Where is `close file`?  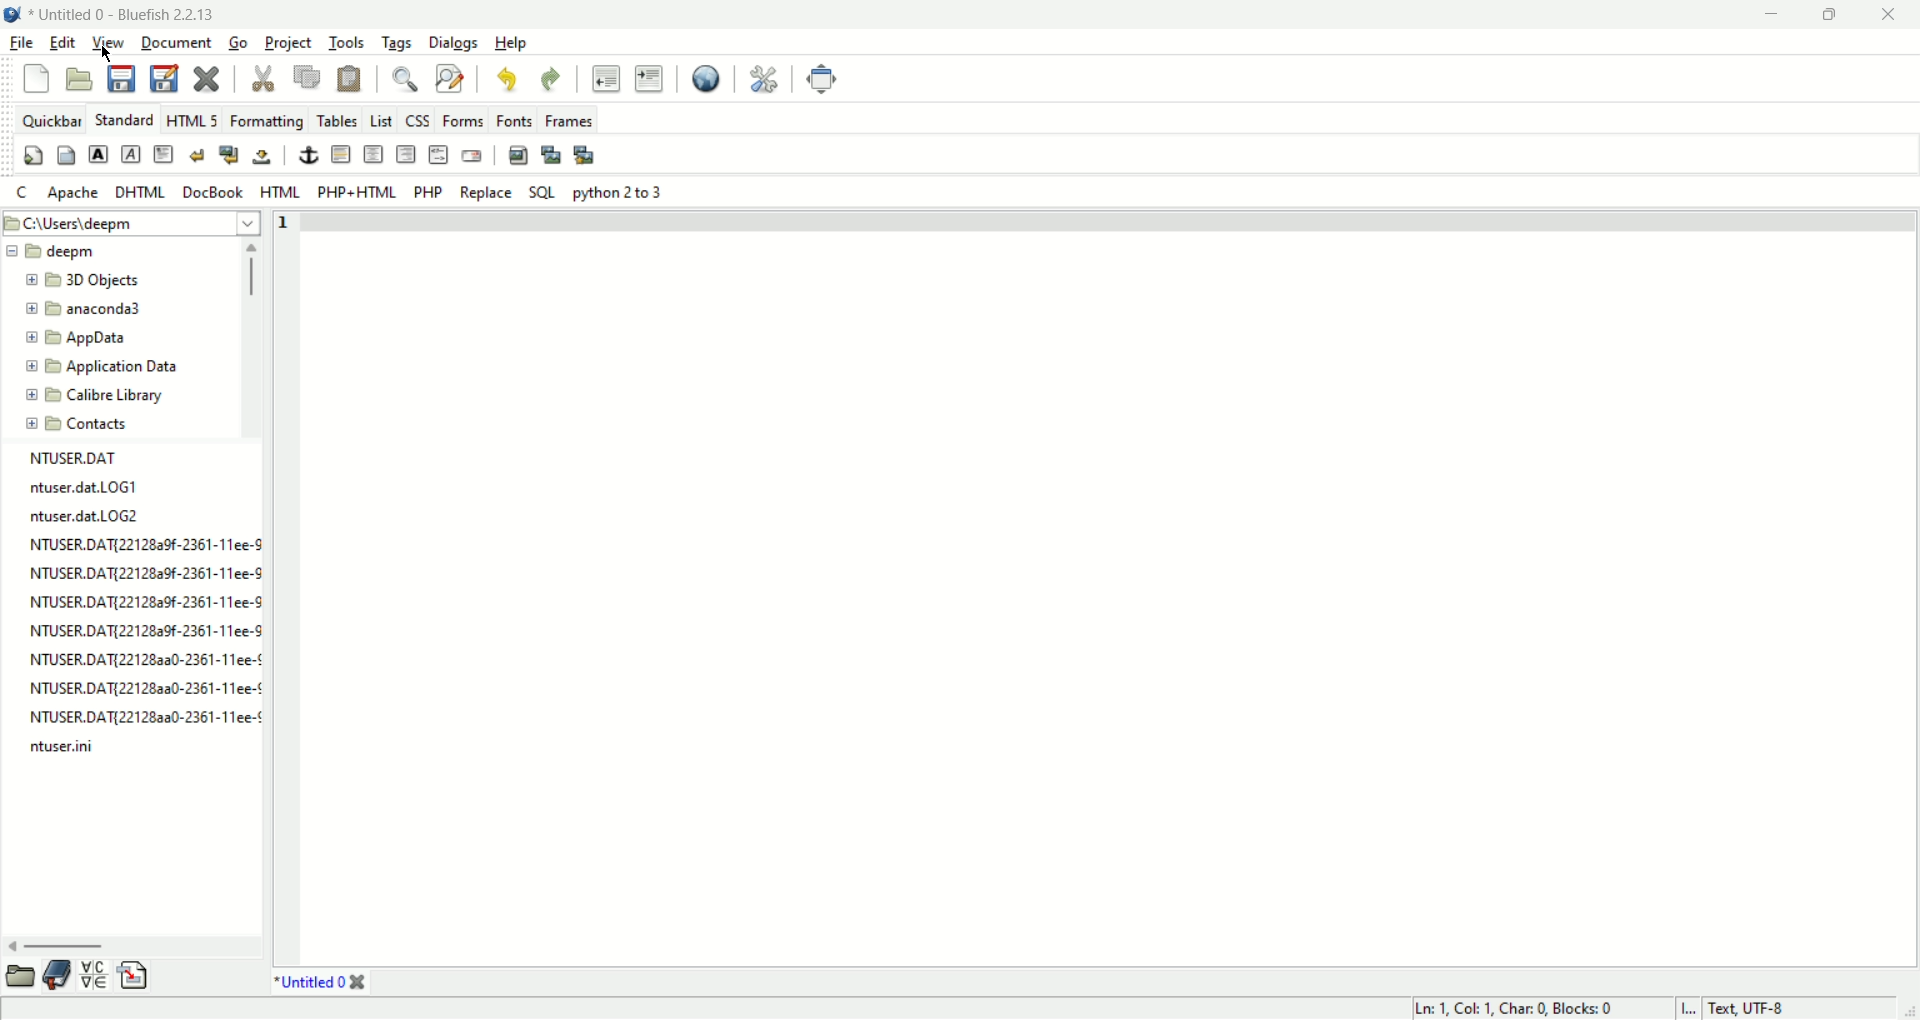 close file is located at coordinates (206, 78).